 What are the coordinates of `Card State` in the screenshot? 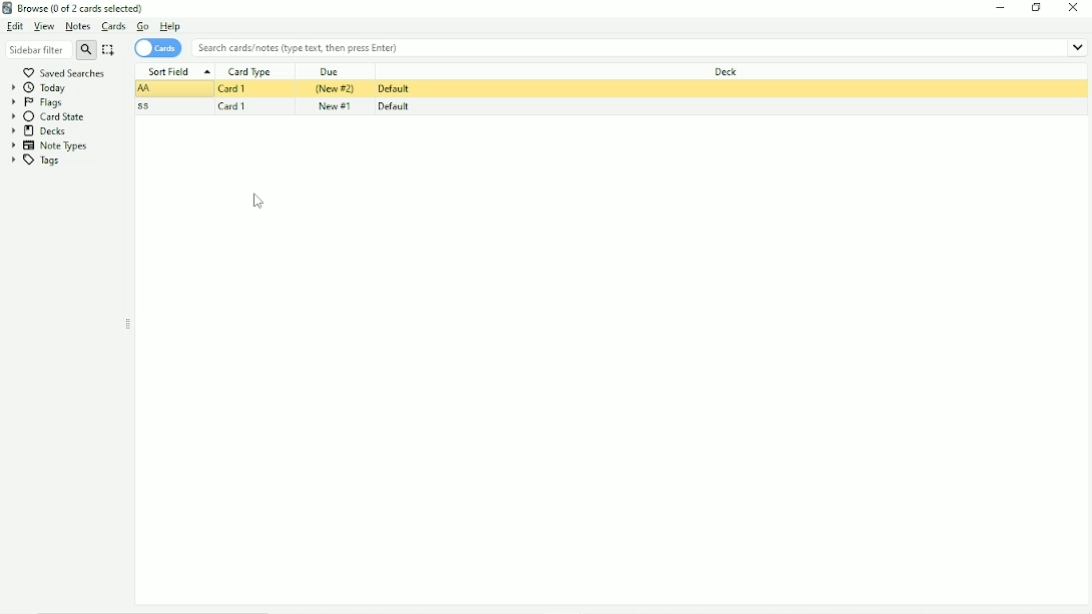 It's located at (49, 117).